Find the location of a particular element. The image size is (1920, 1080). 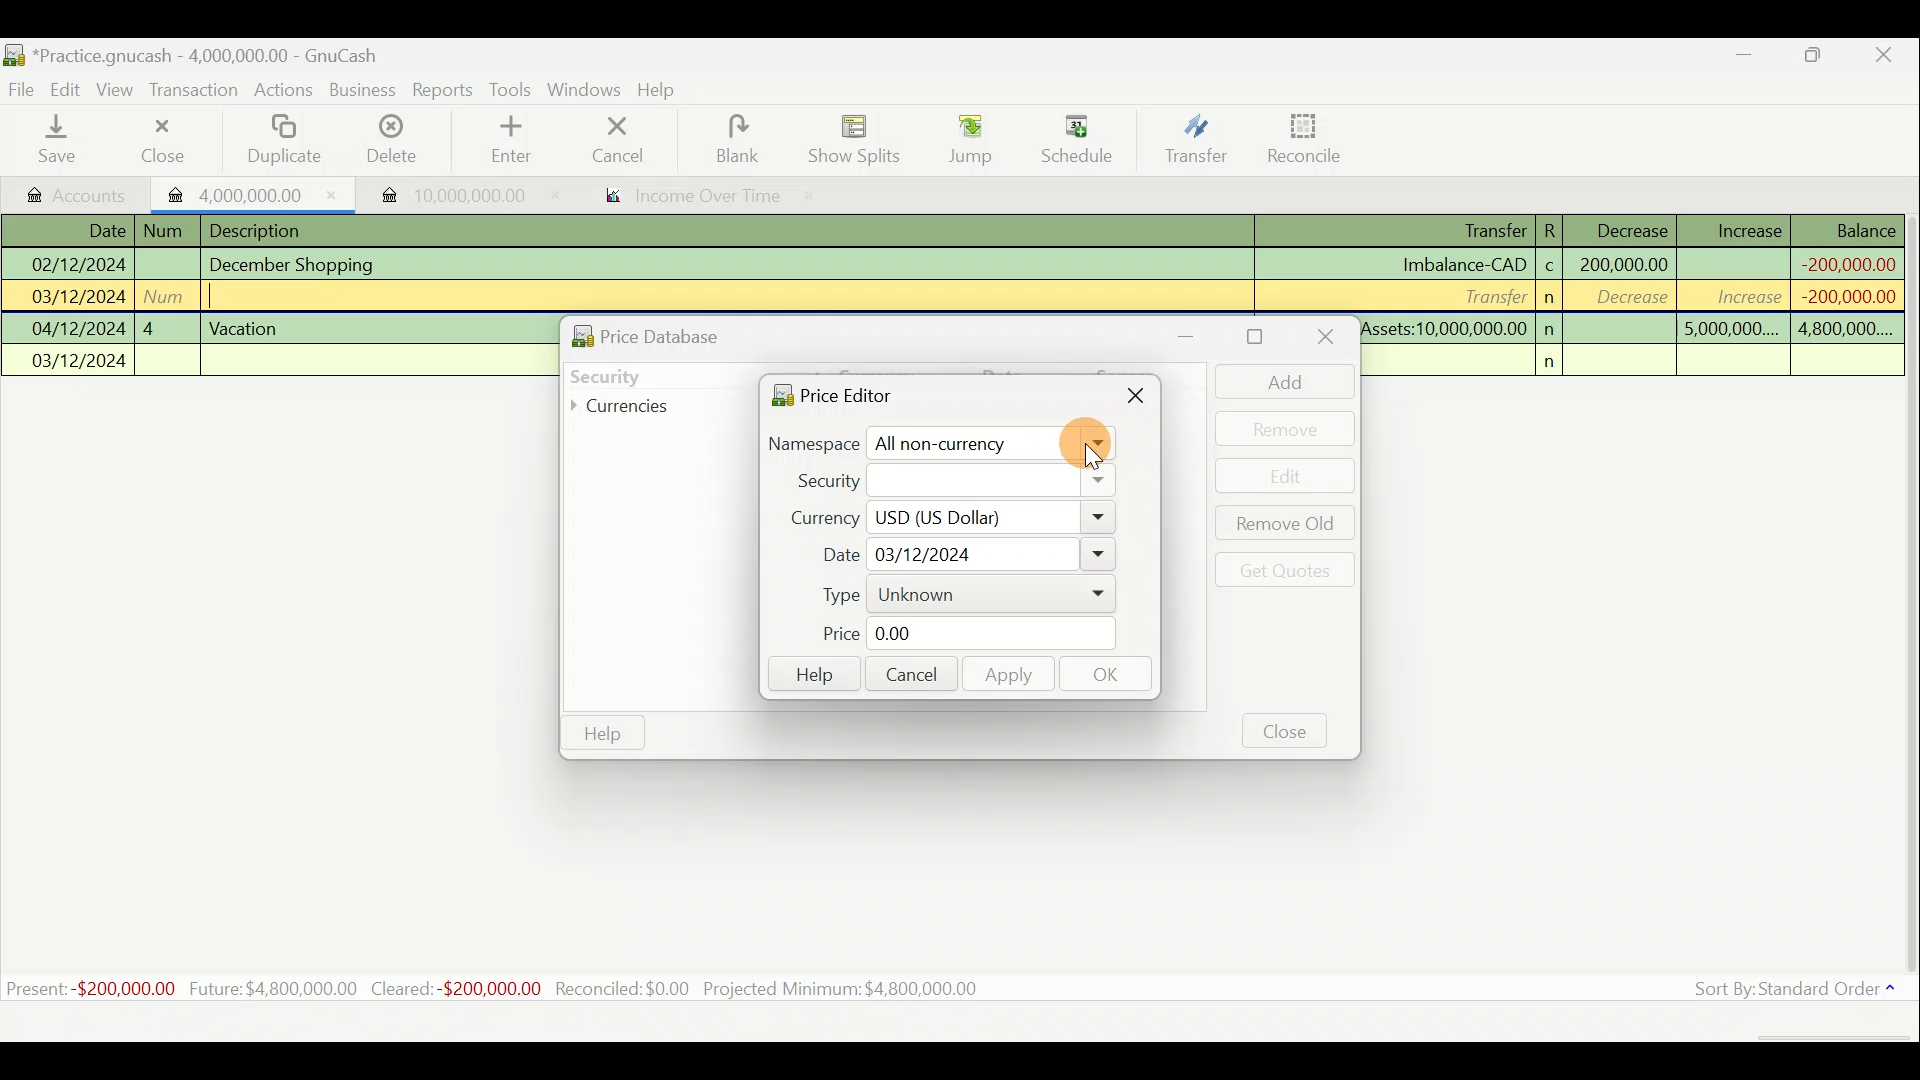

Remove is located at coordinates (1285, 428).